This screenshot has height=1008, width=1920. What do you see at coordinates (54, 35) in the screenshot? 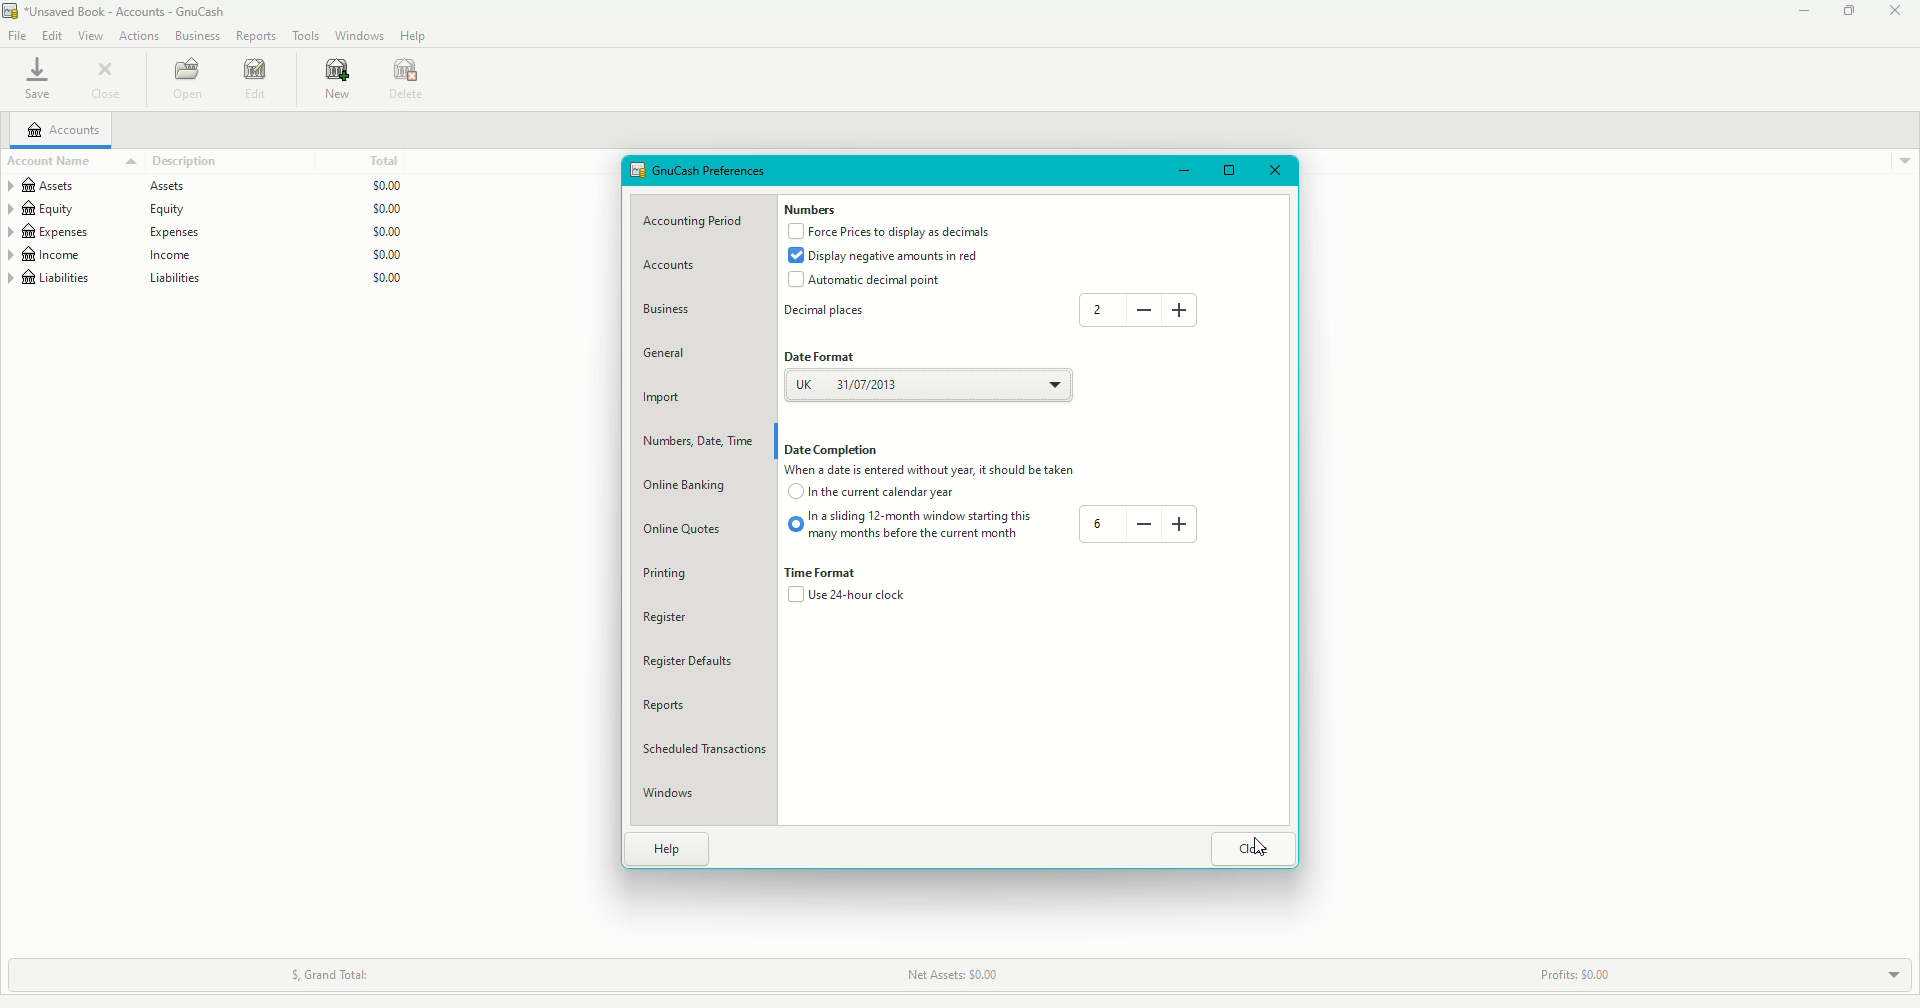
I see `Edit` at bounding box center [54, 35].